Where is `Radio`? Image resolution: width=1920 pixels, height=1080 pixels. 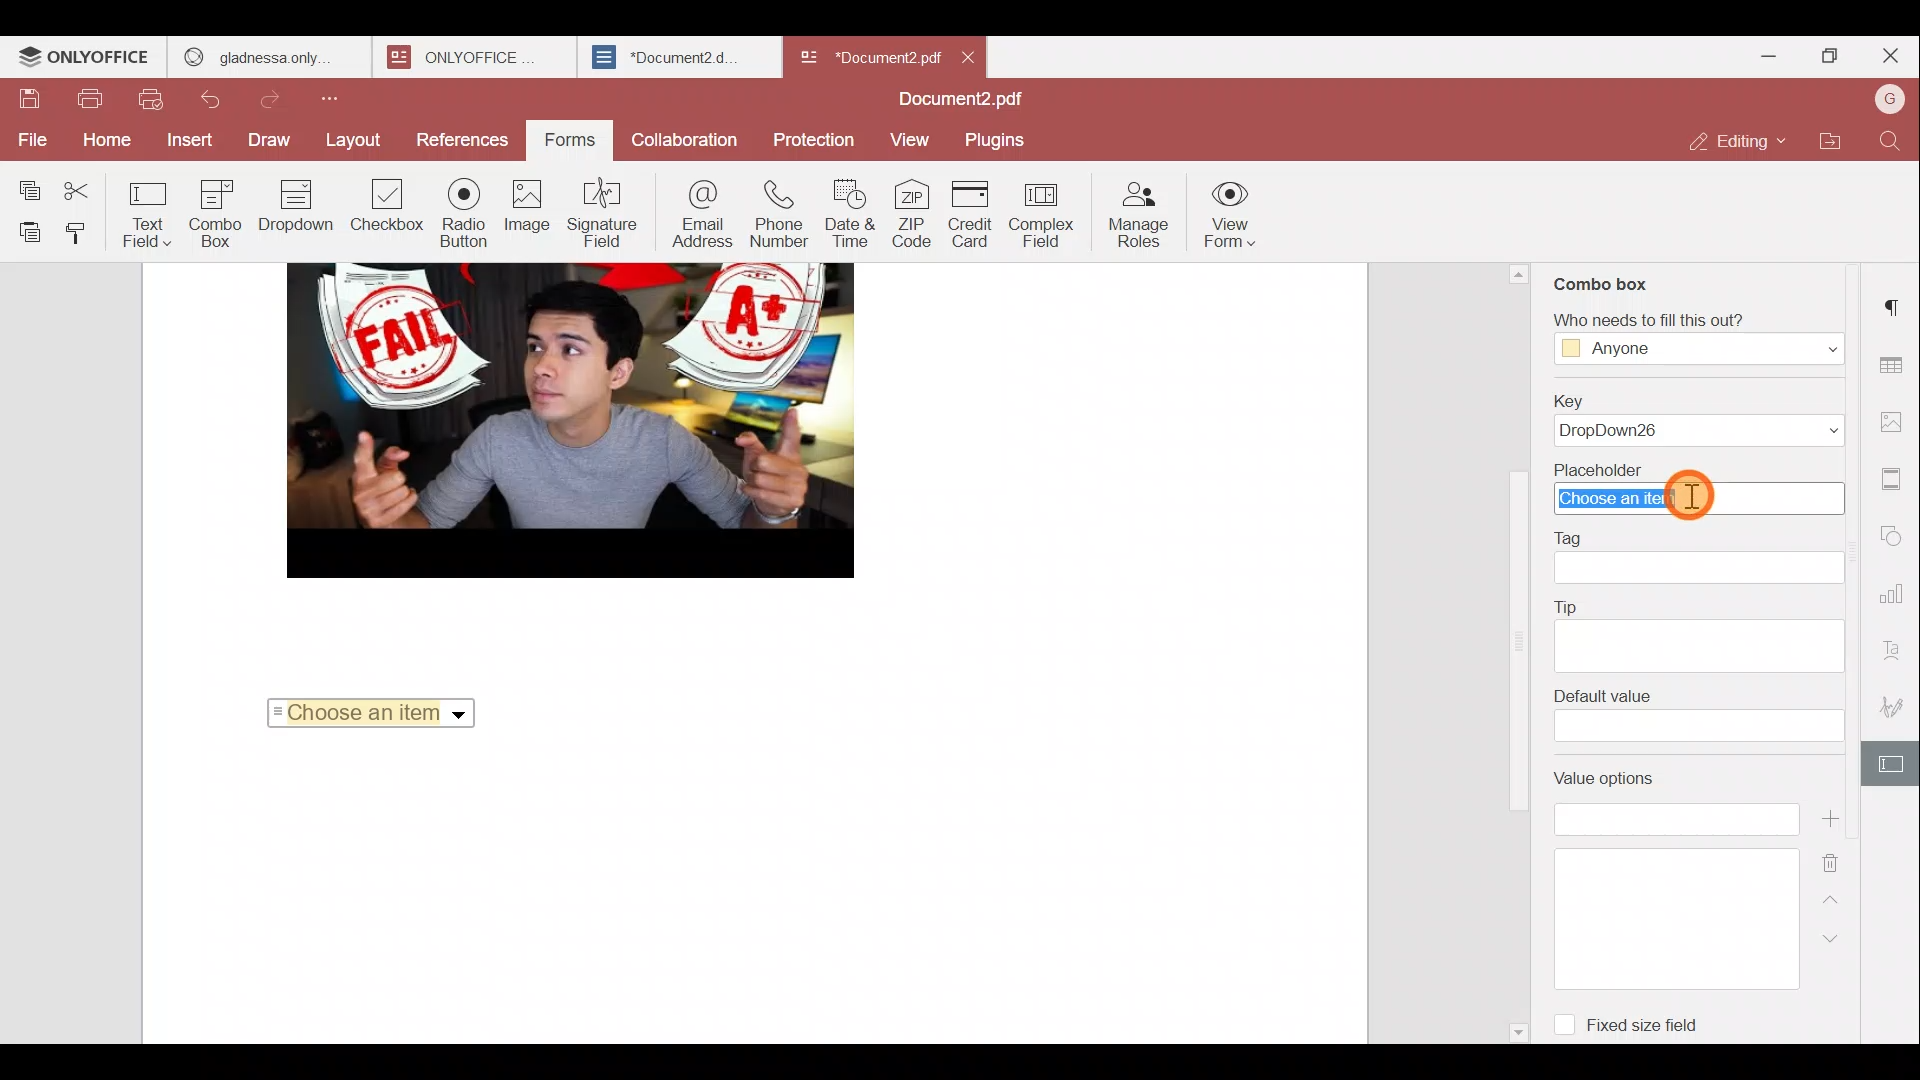
Radio is located at coordinates (464, 214).